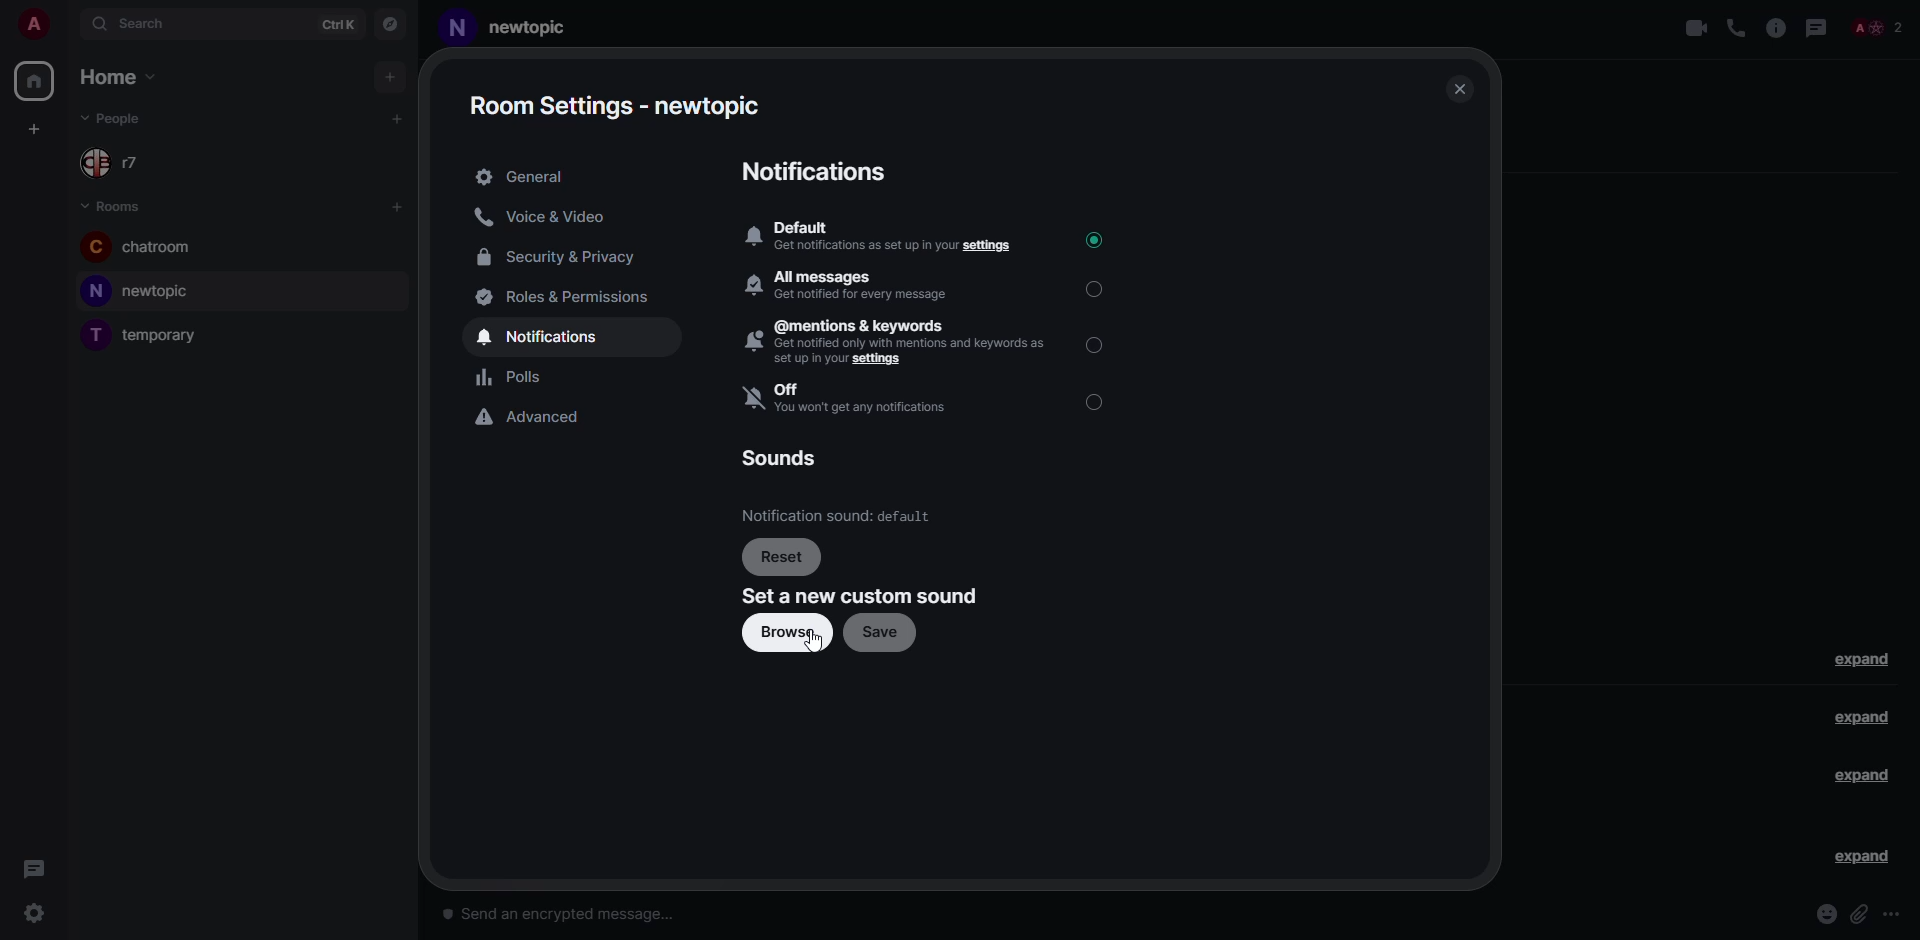 The image size is (1920, 940). Describe the element at coordinates (1093, 239) in the screenshot. I see `selected` at that location.